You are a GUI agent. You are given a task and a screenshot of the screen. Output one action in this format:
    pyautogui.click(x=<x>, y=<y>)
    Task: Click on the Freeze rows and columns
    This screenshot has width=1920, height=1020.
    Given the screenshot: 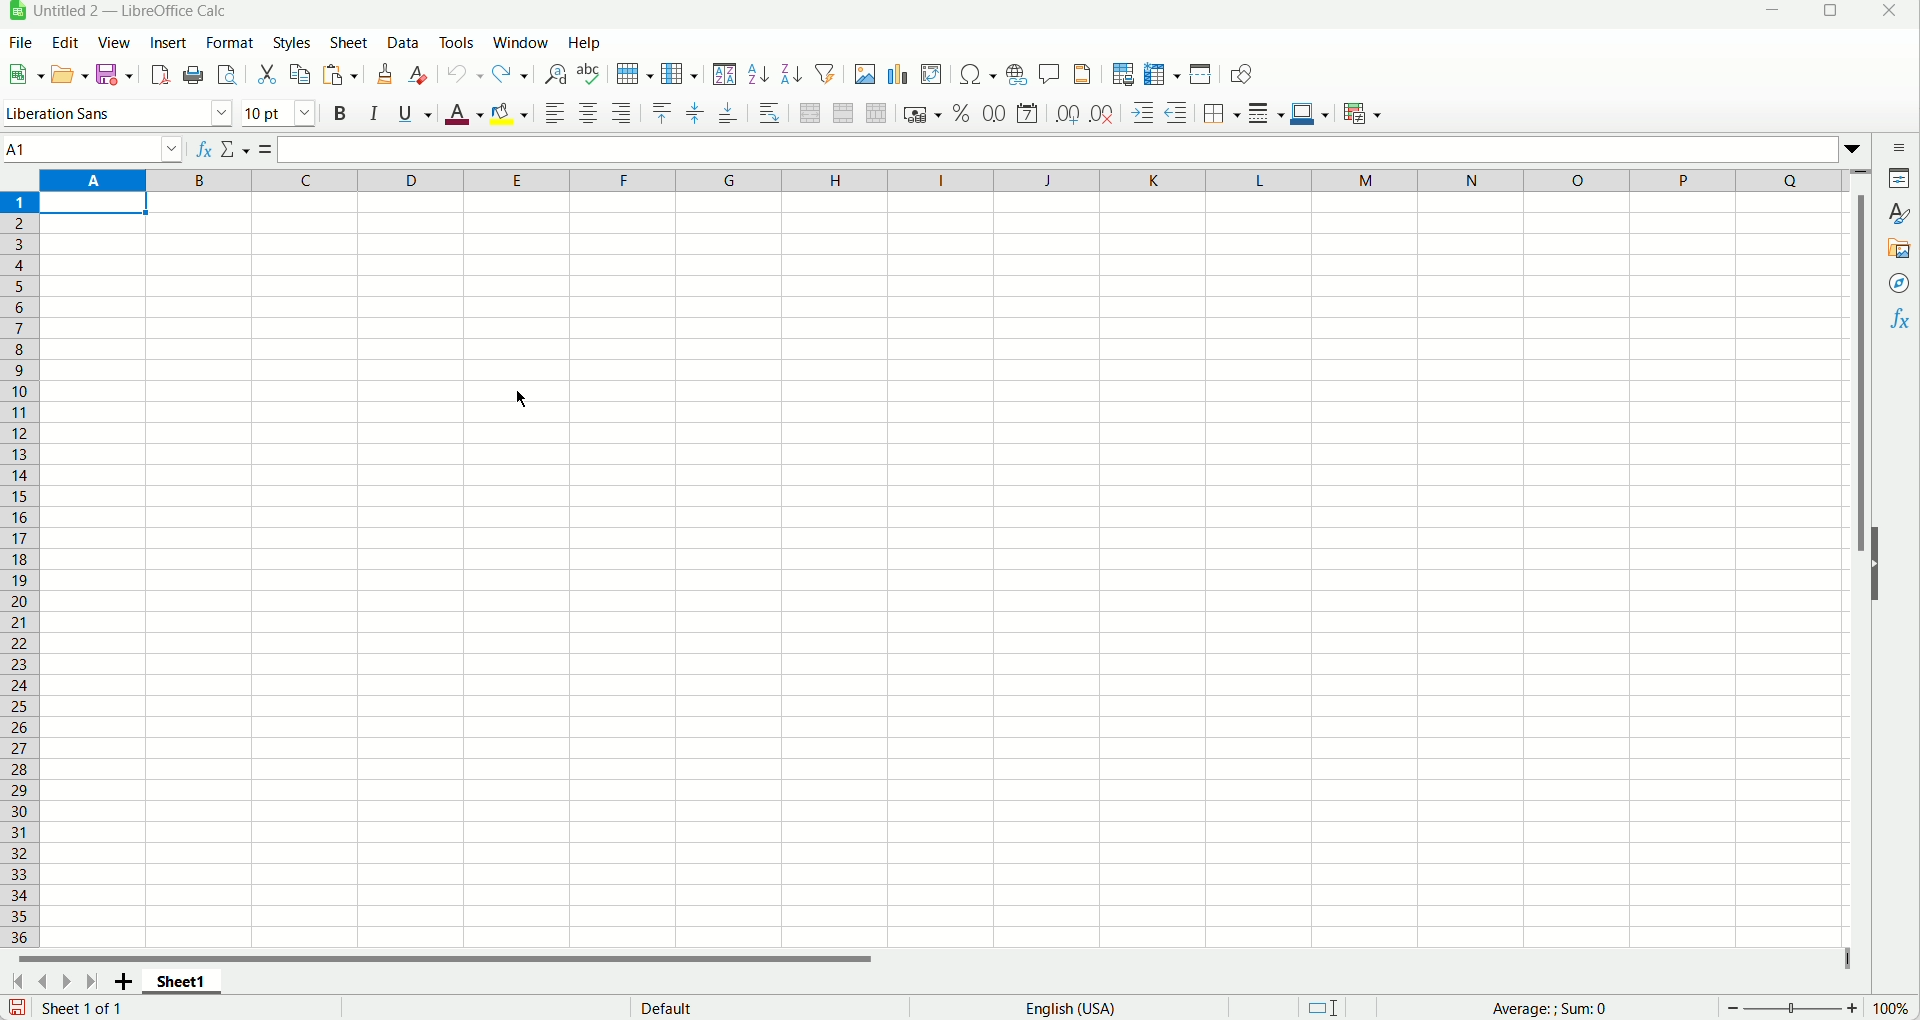 What is the action you would take?
    pyautogui.click(x=1163, y=73)
    